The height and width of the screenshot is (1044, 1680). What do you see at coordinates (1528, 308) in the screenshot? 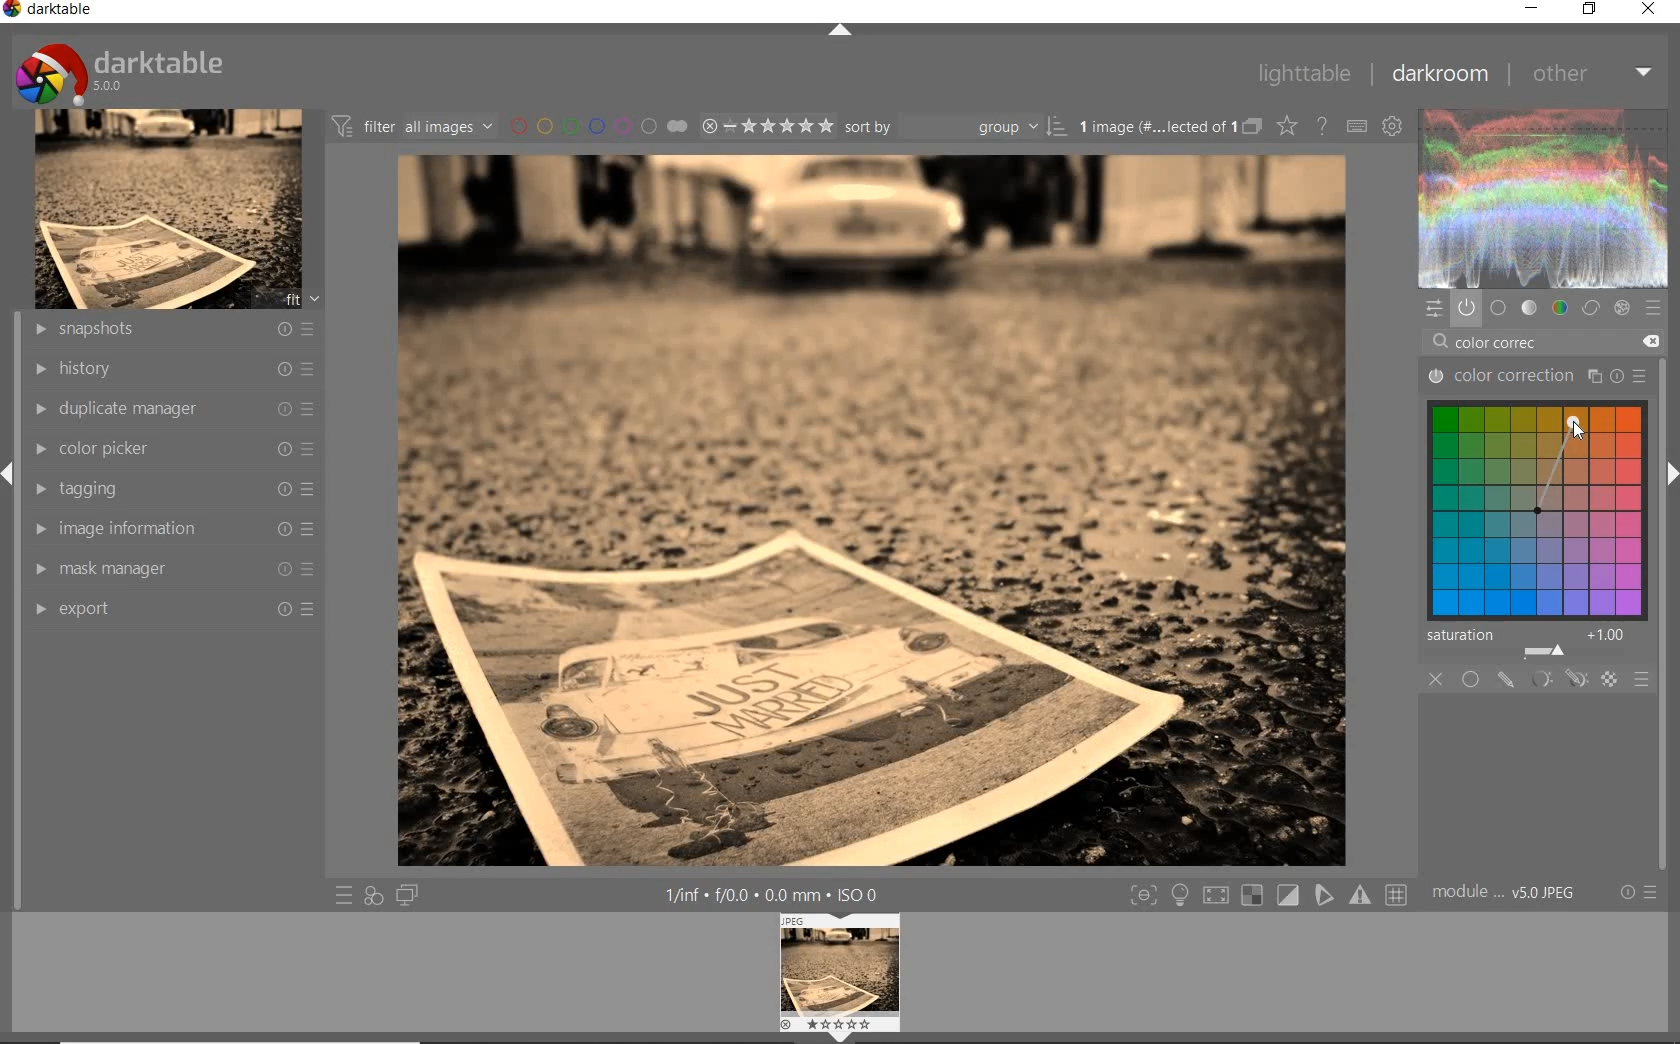
I see `tone` at bounding box center [1528, 308].